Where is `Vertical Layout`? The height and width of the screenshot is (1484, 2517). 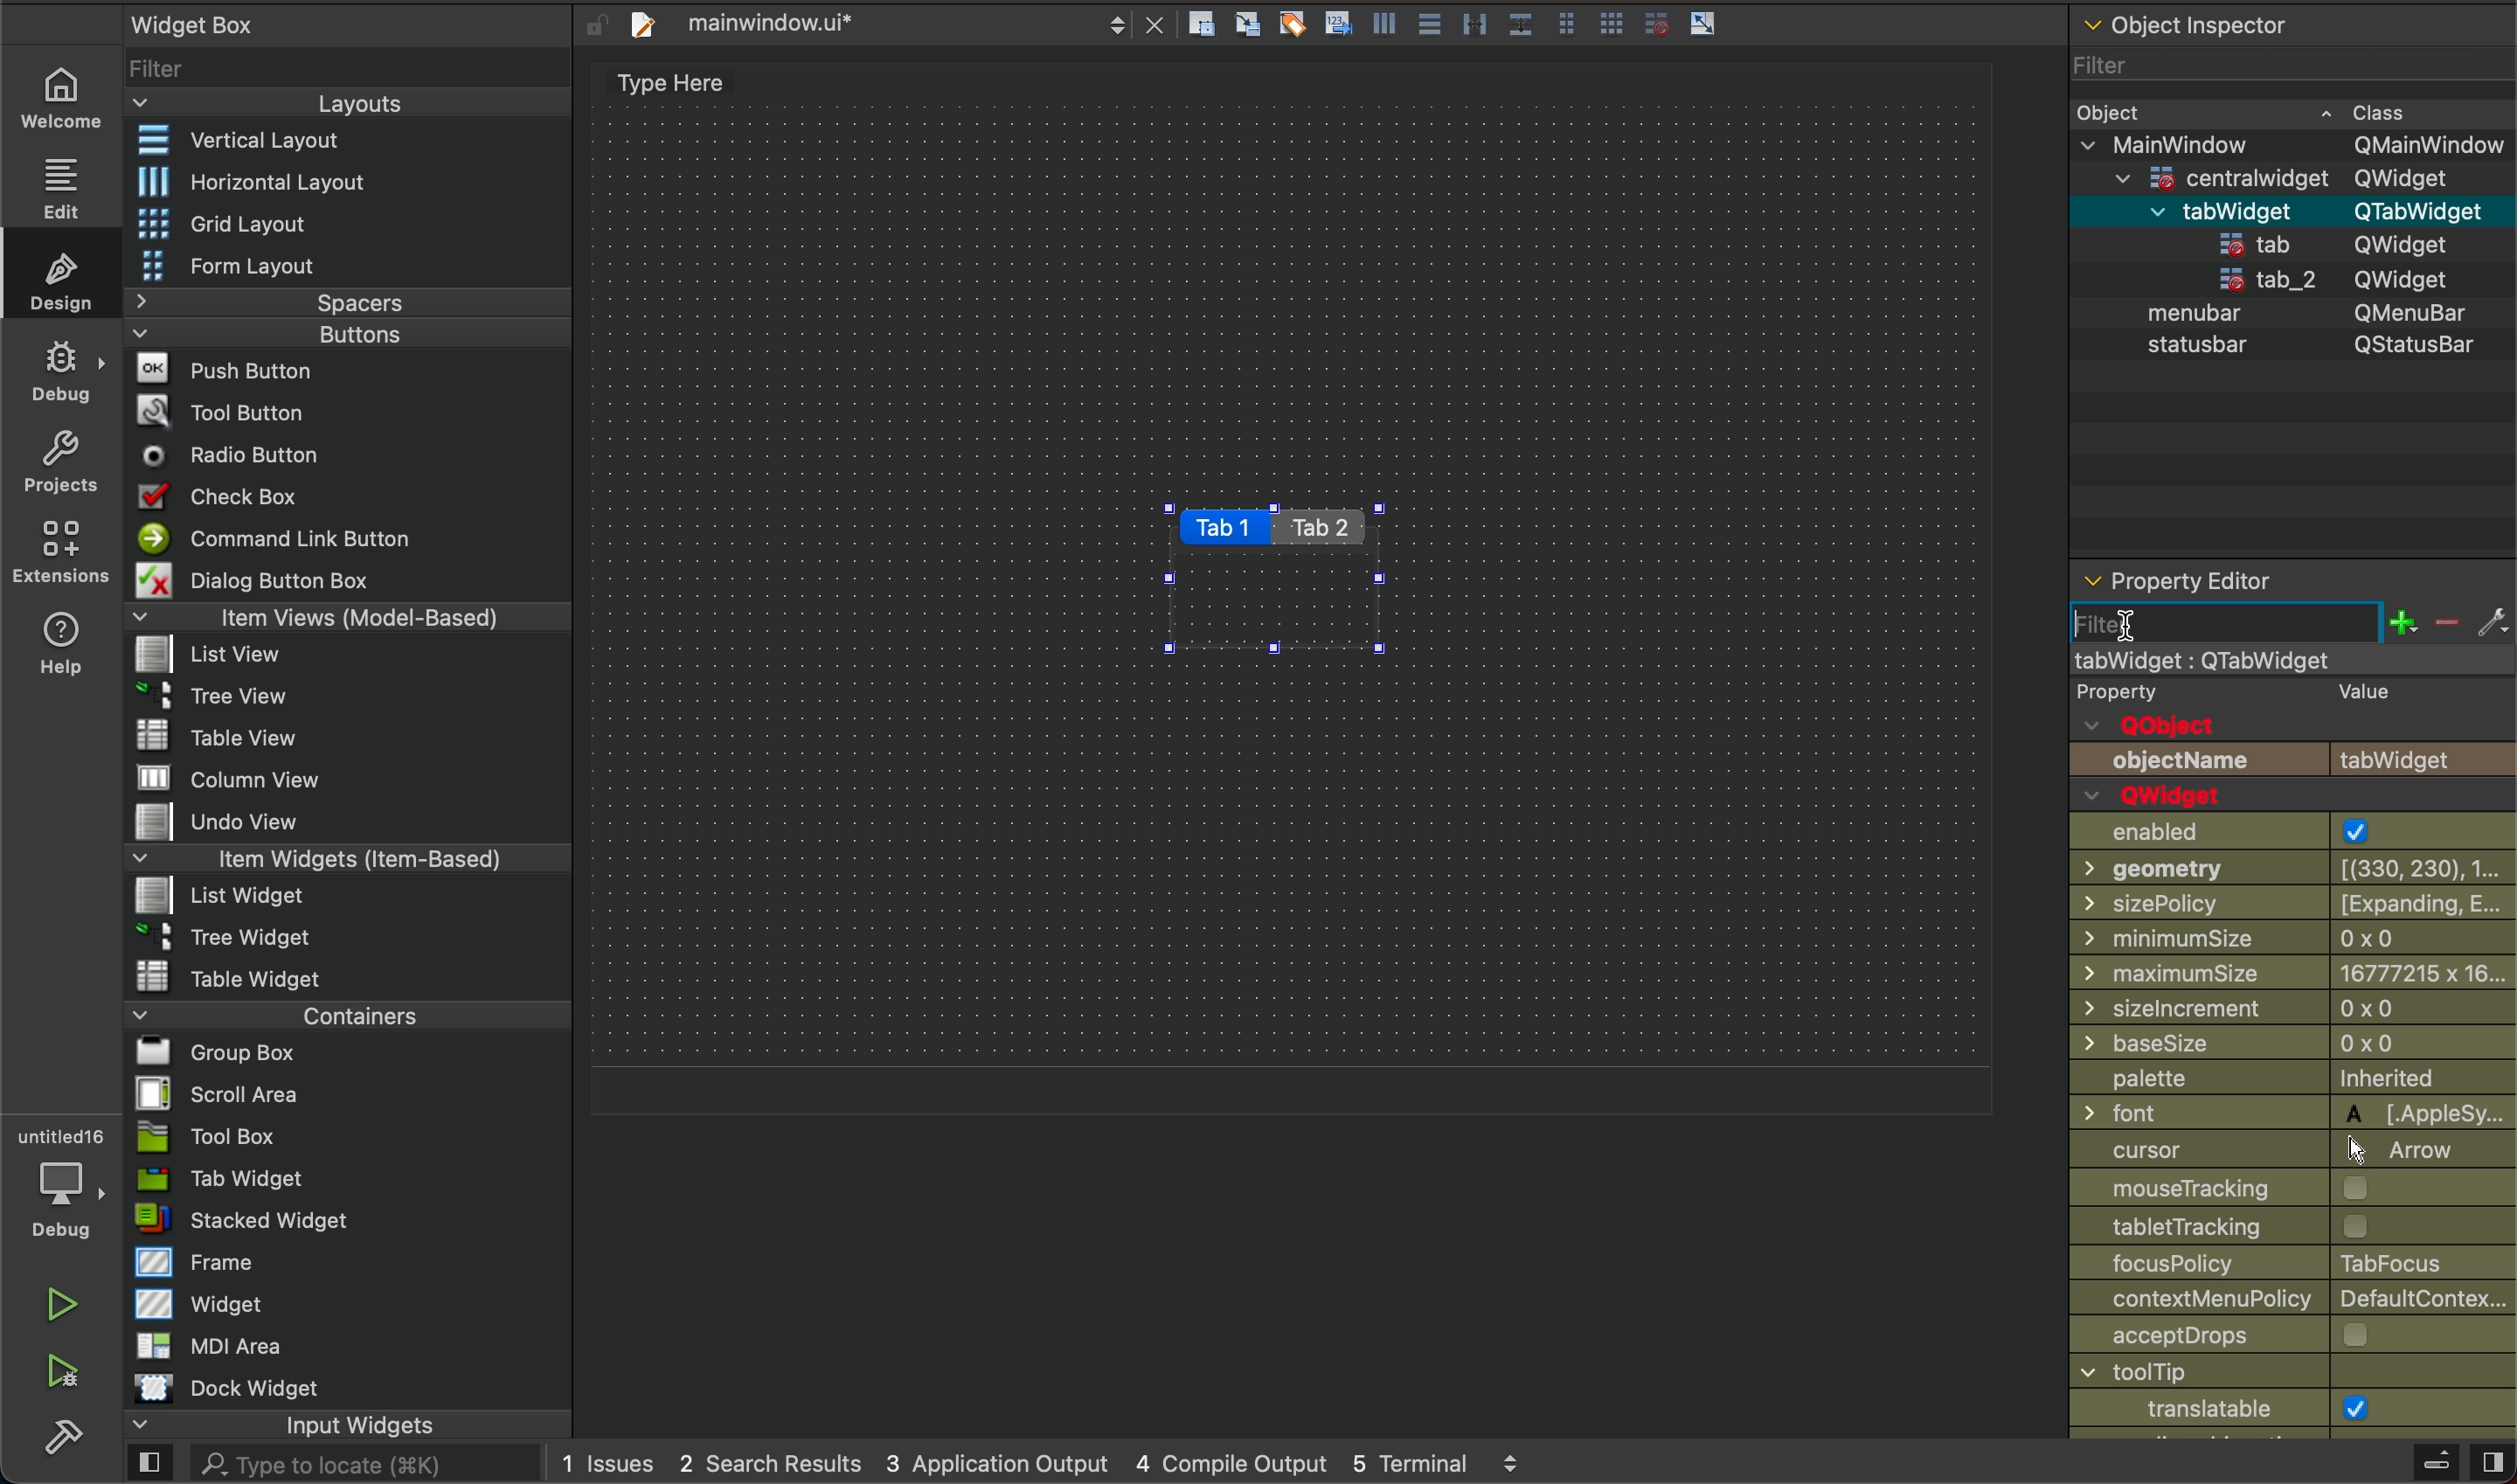 Vertical Layout is located at coordinates (234, 137).